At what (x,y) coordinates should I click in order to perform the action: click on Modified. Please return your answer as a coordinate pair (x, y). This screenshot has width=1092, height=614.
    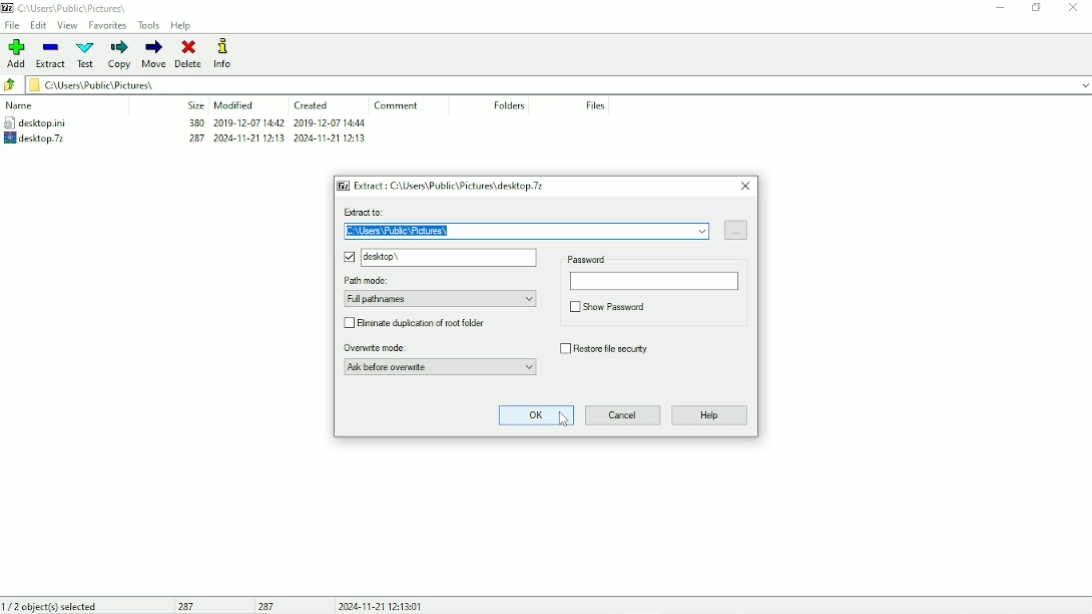
    Looking at the image, I should click on (235, 105).